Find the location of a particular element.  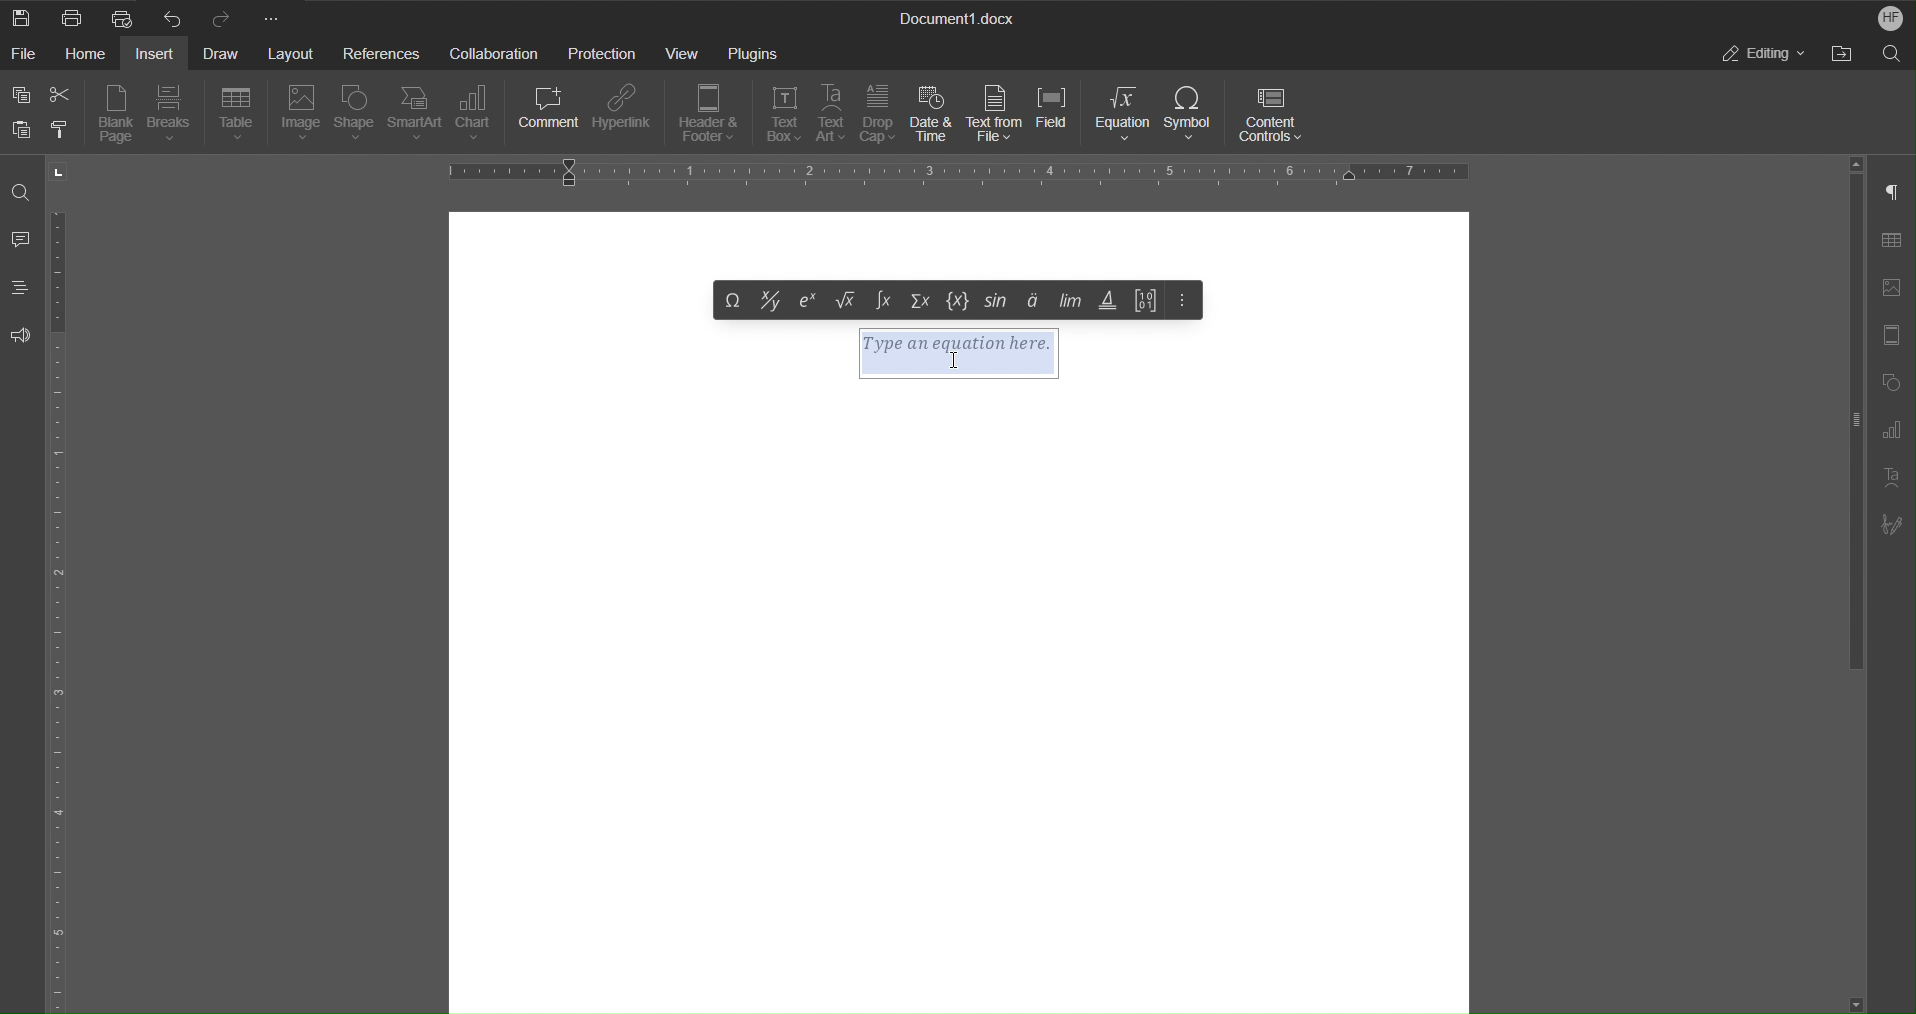

Matrix is located at coordinates (1144, 301).